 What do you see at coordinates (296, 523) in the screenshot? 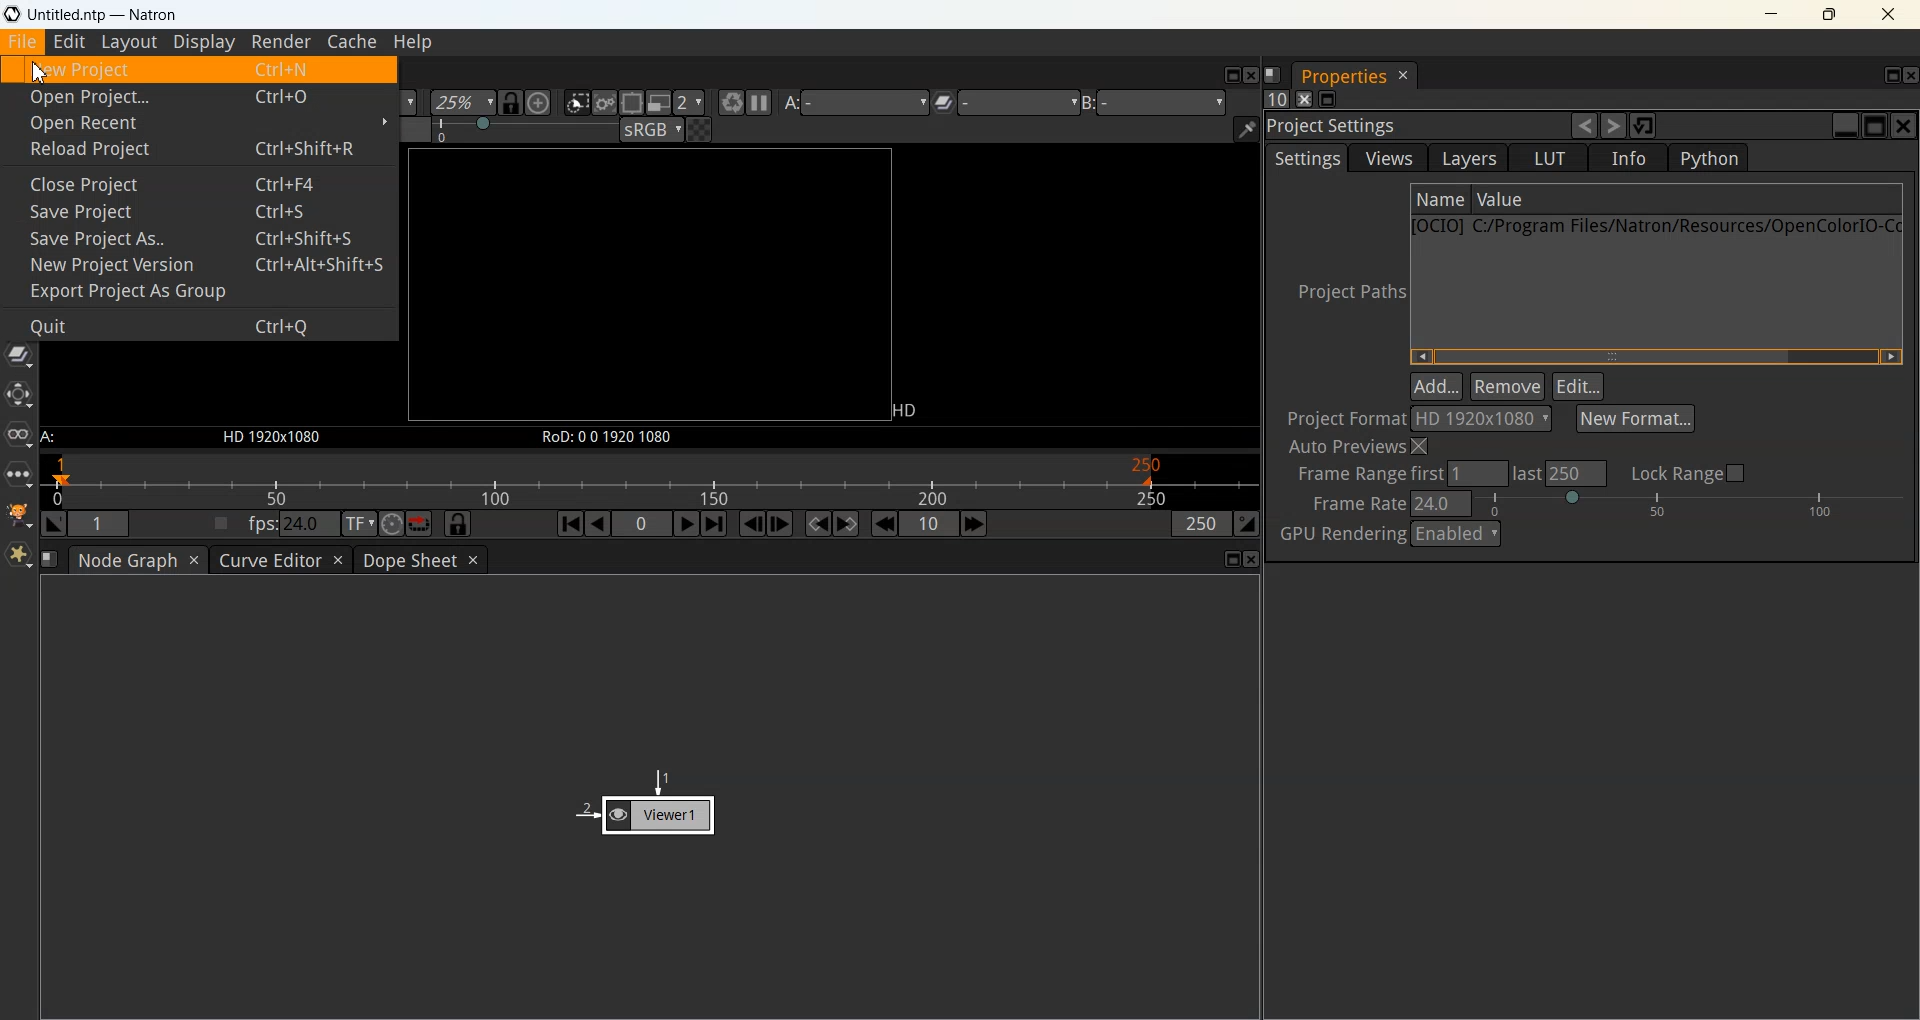
I see `Manual edit fps` at bounding box center [296, 523].